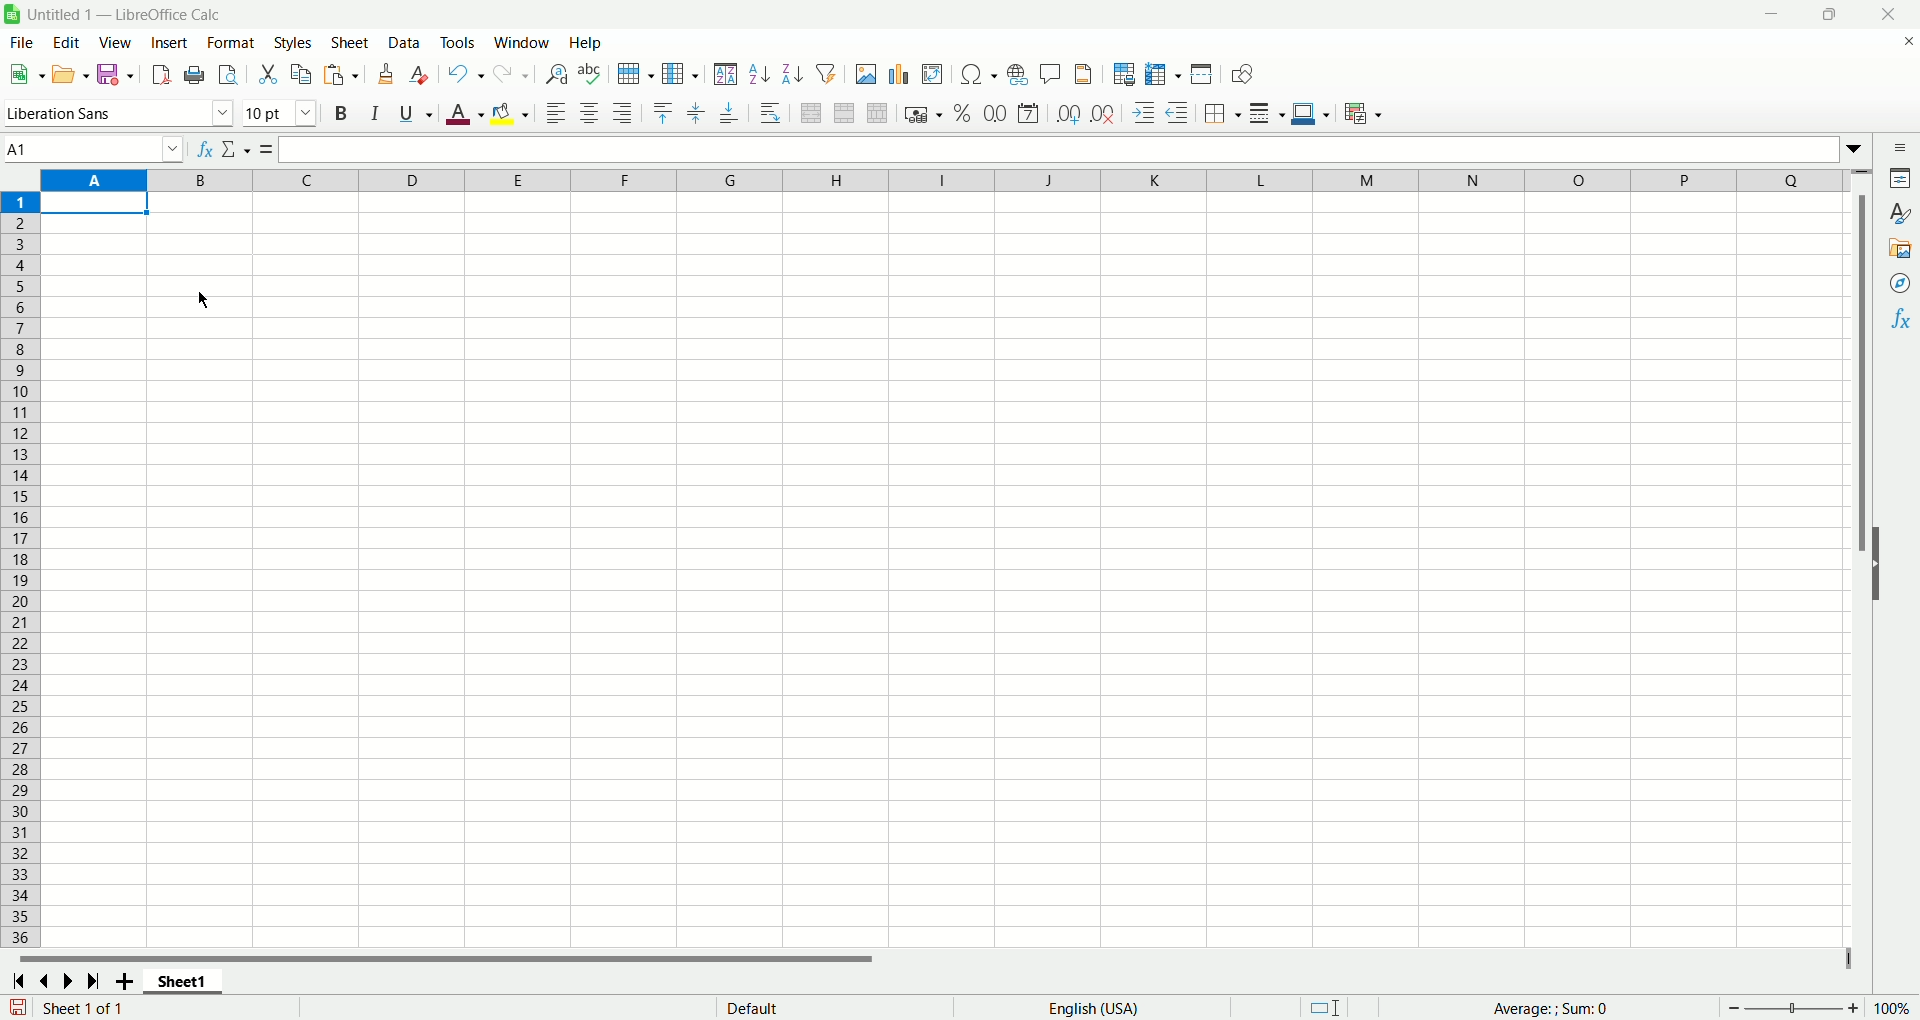 The height and width of the screenshot is (1020, 1920). Describe the element at coordinates (12, 14) in the screenshot. I see `logo` at that location.